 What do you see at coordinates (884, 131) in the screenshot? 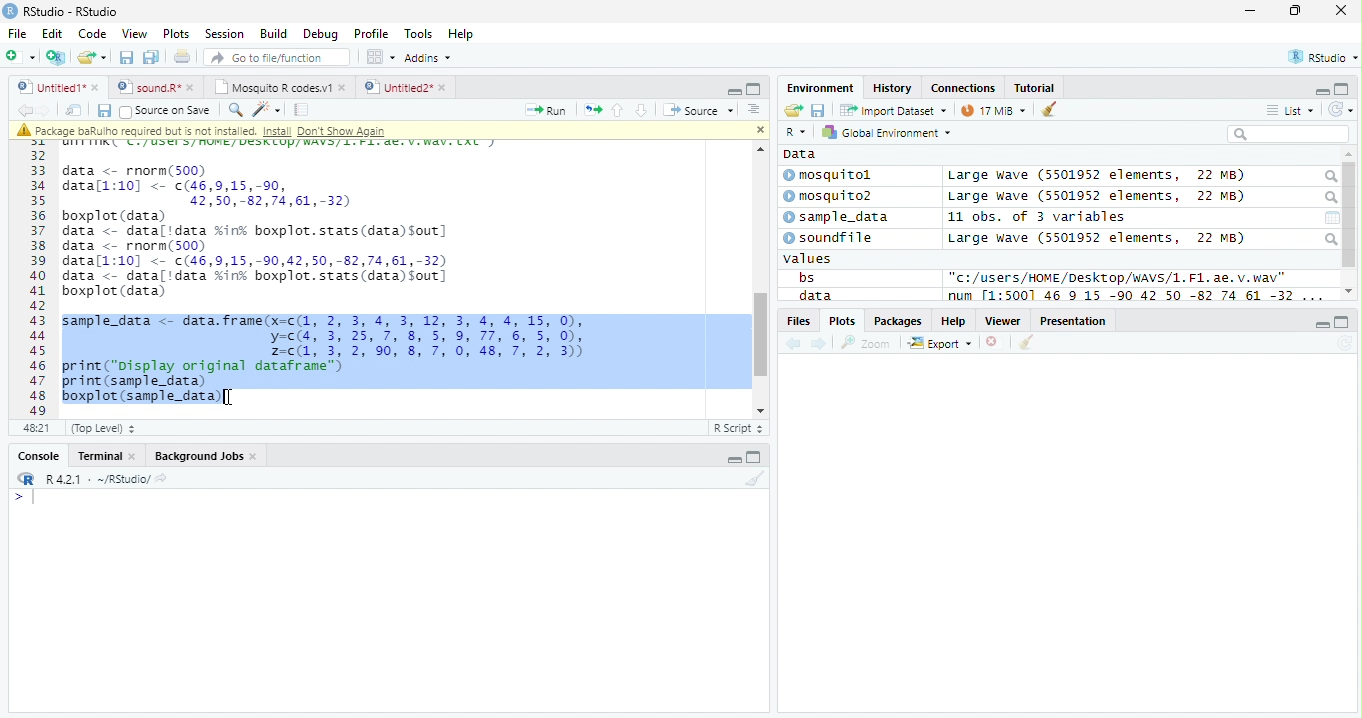
I see `Global Environment` at bounding box center [884, 131].